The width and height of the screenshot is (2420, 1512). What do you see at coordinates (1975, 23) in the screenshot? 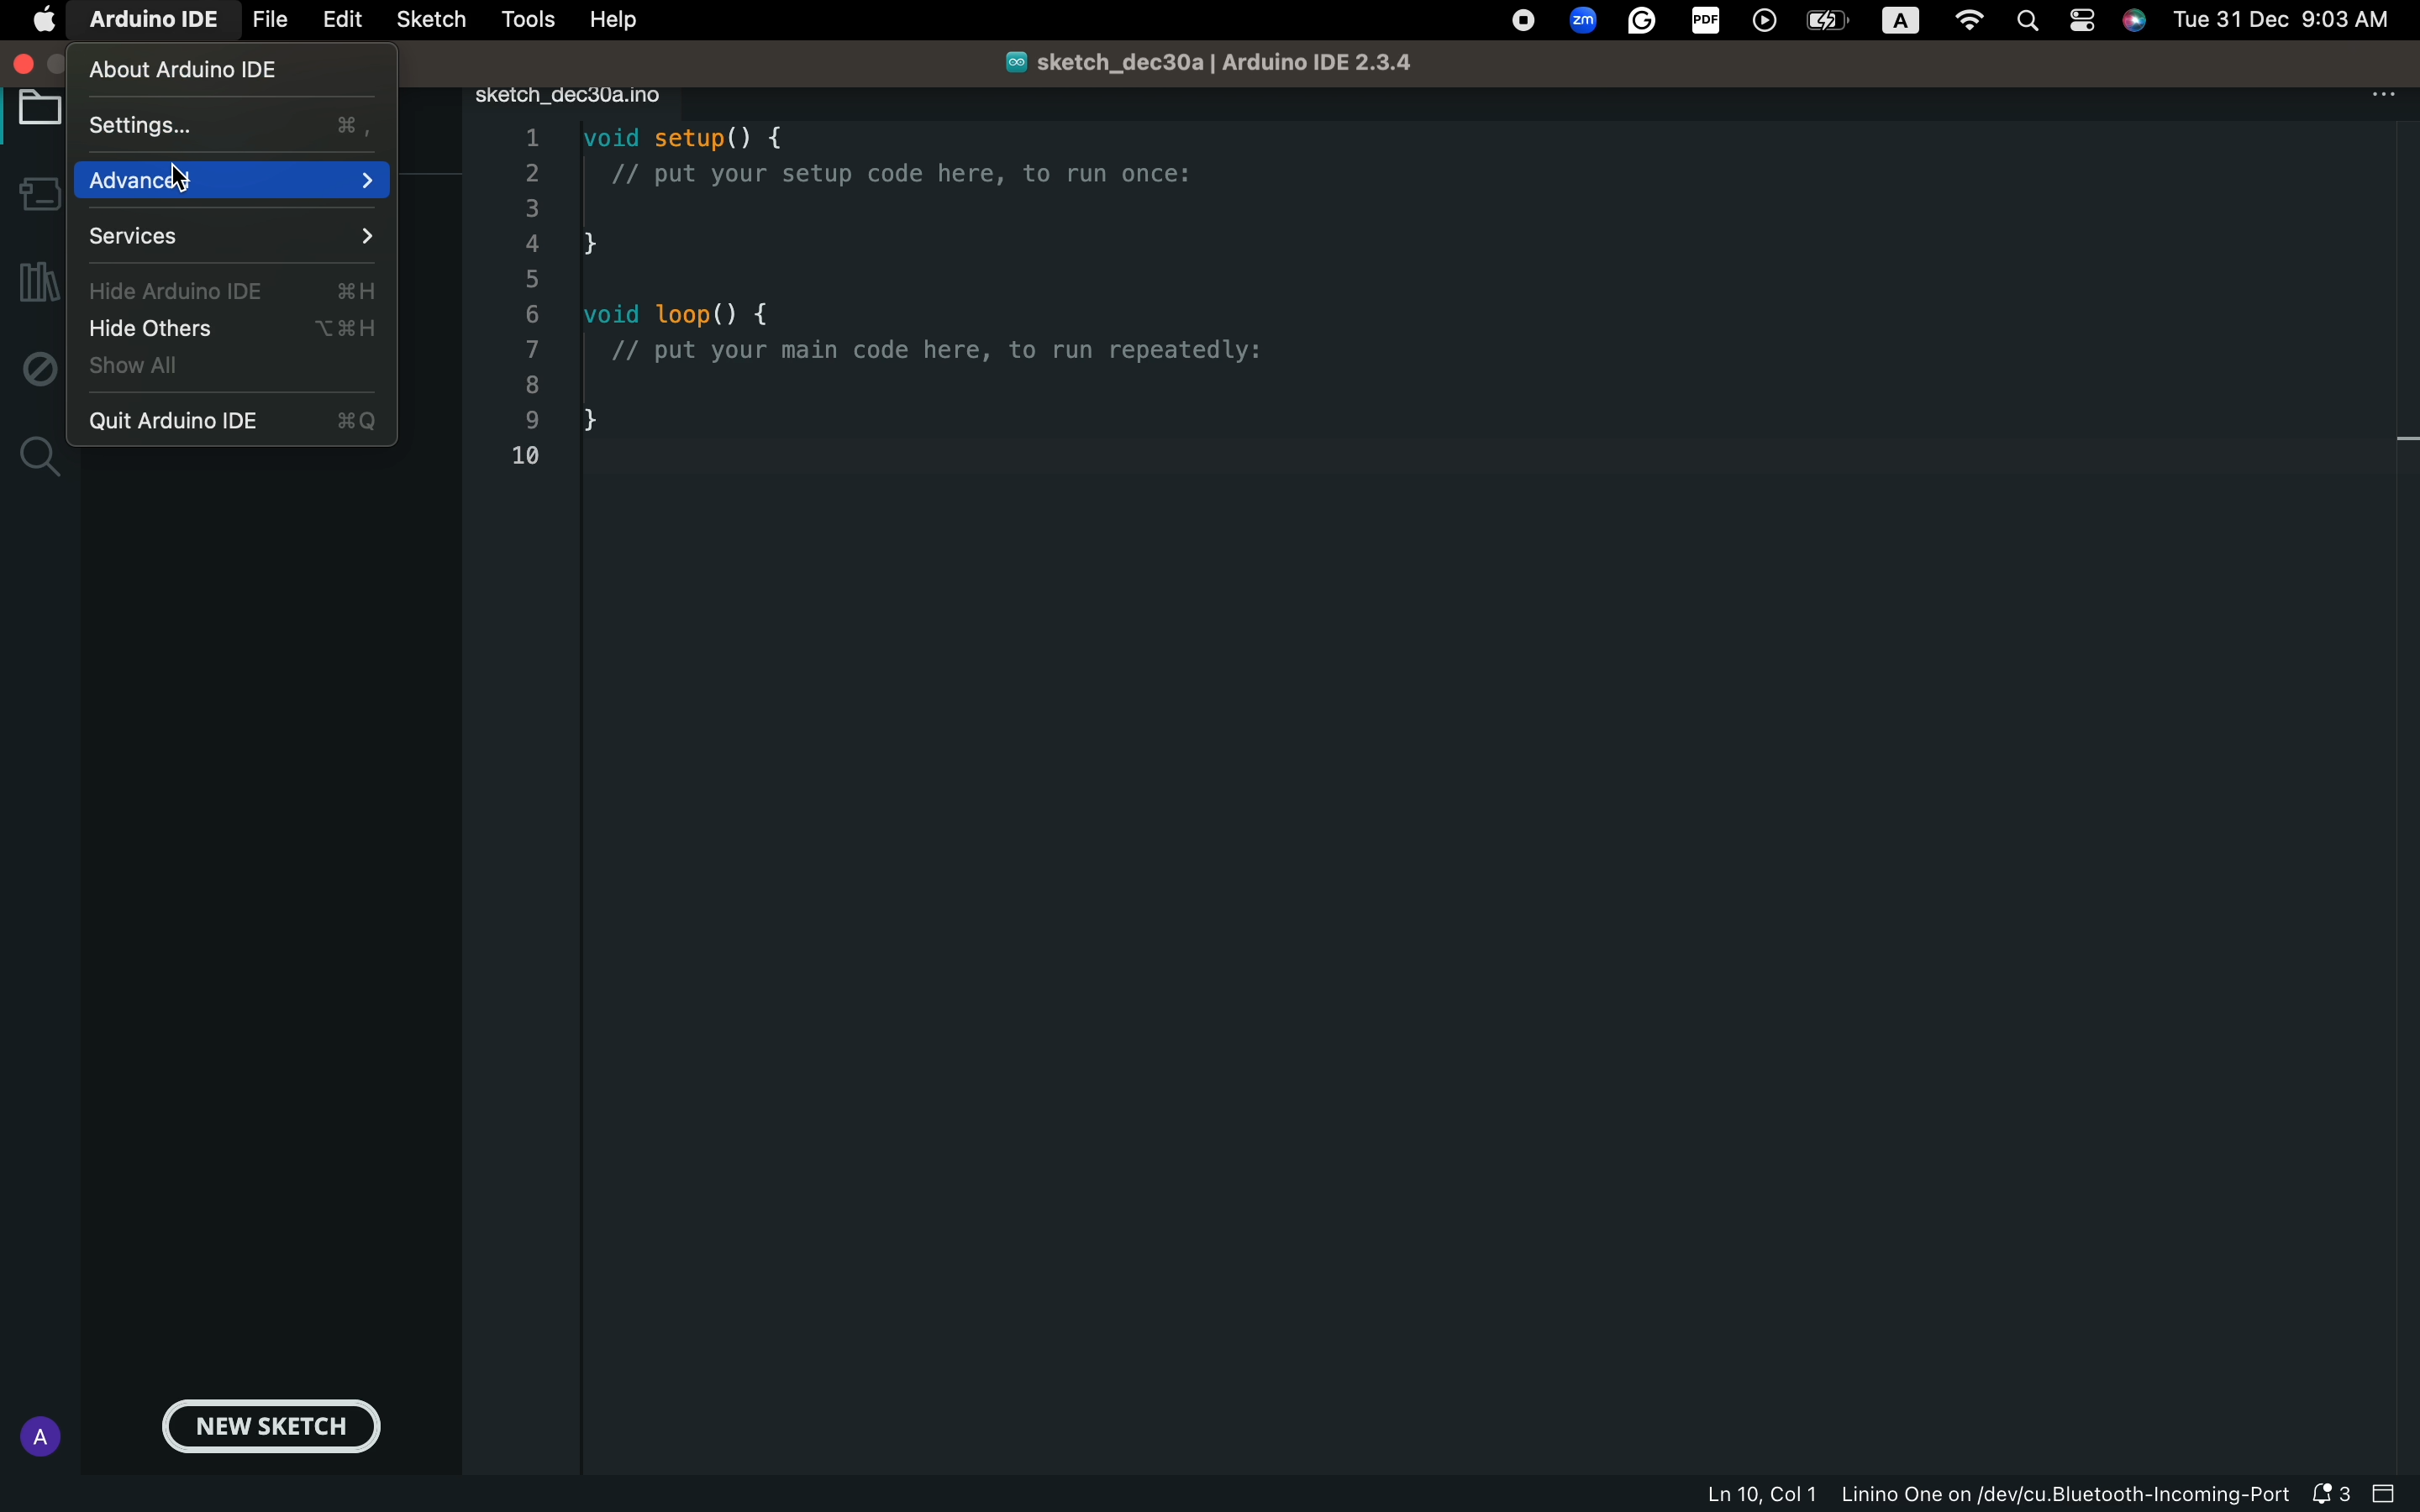
I see `WIfi` at bounding box center [1975, 23].